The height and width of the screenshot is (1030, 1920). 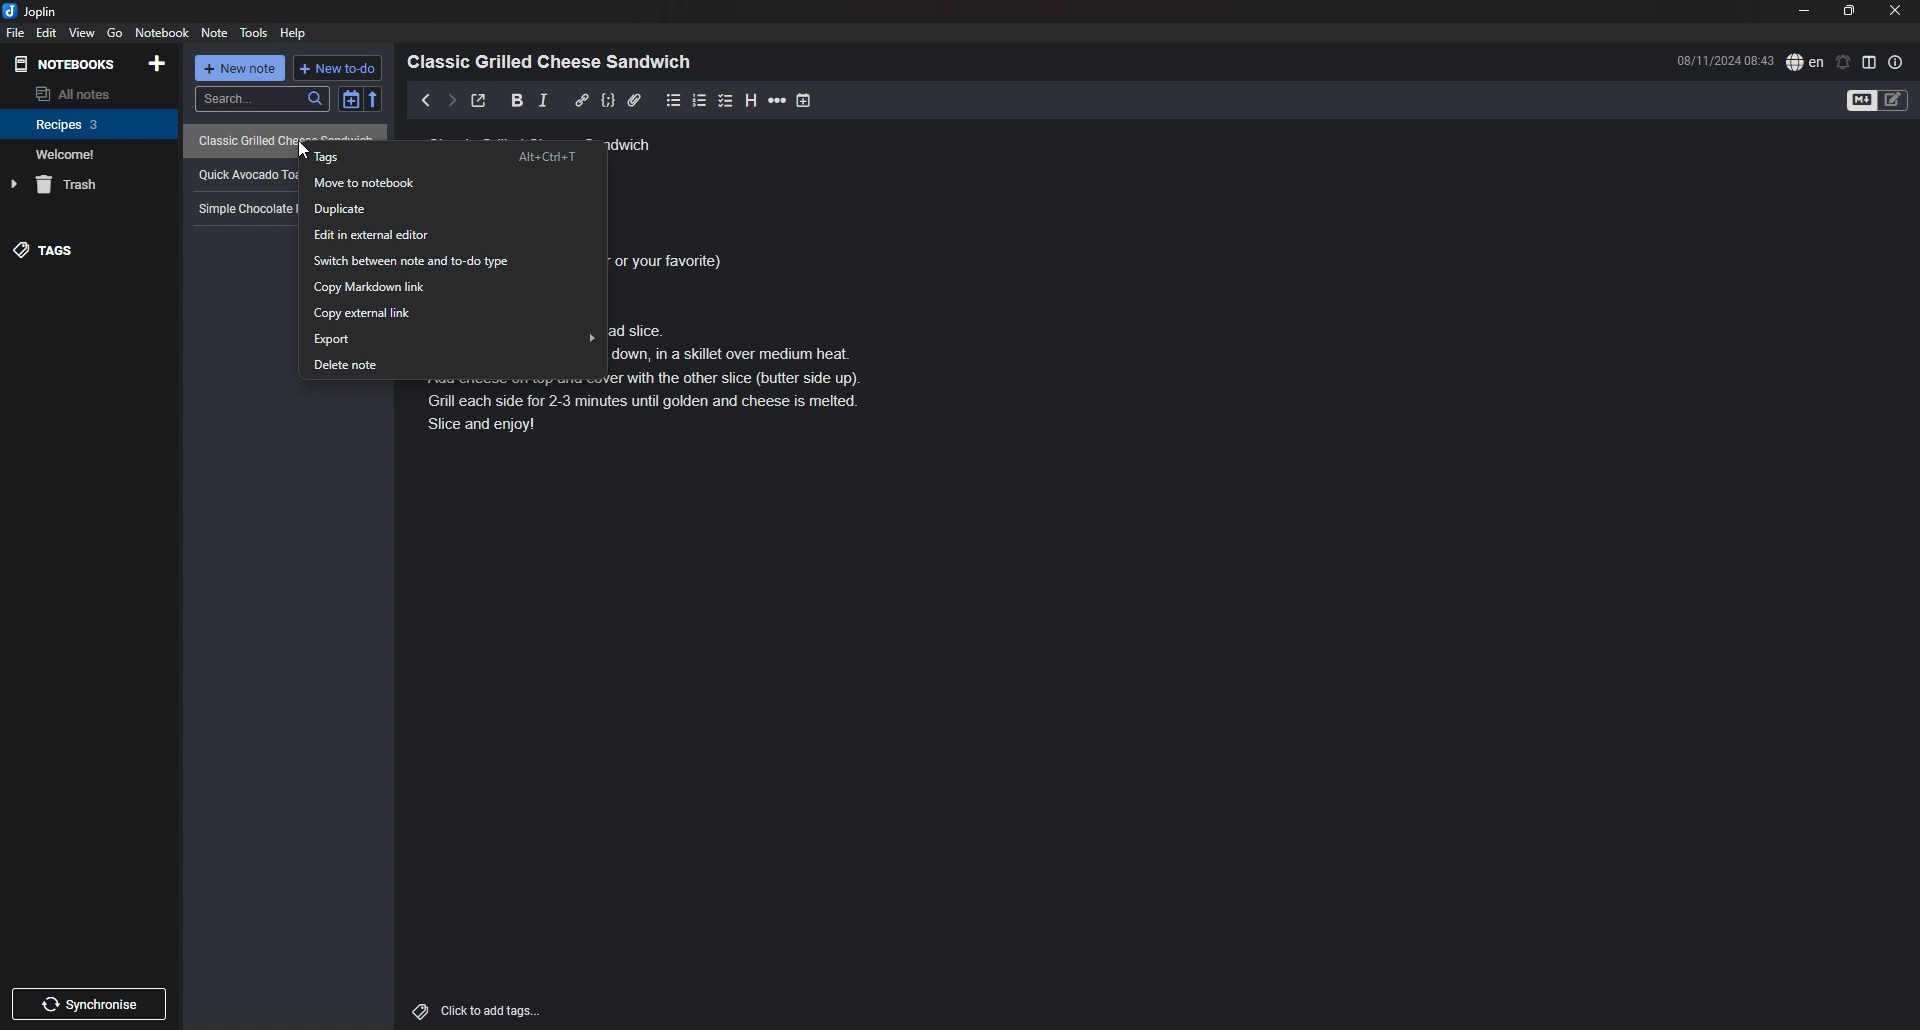 What do you see at coordinates (91, 185) in the screenshot?
I see `trash` at bounding box center [91, 185].